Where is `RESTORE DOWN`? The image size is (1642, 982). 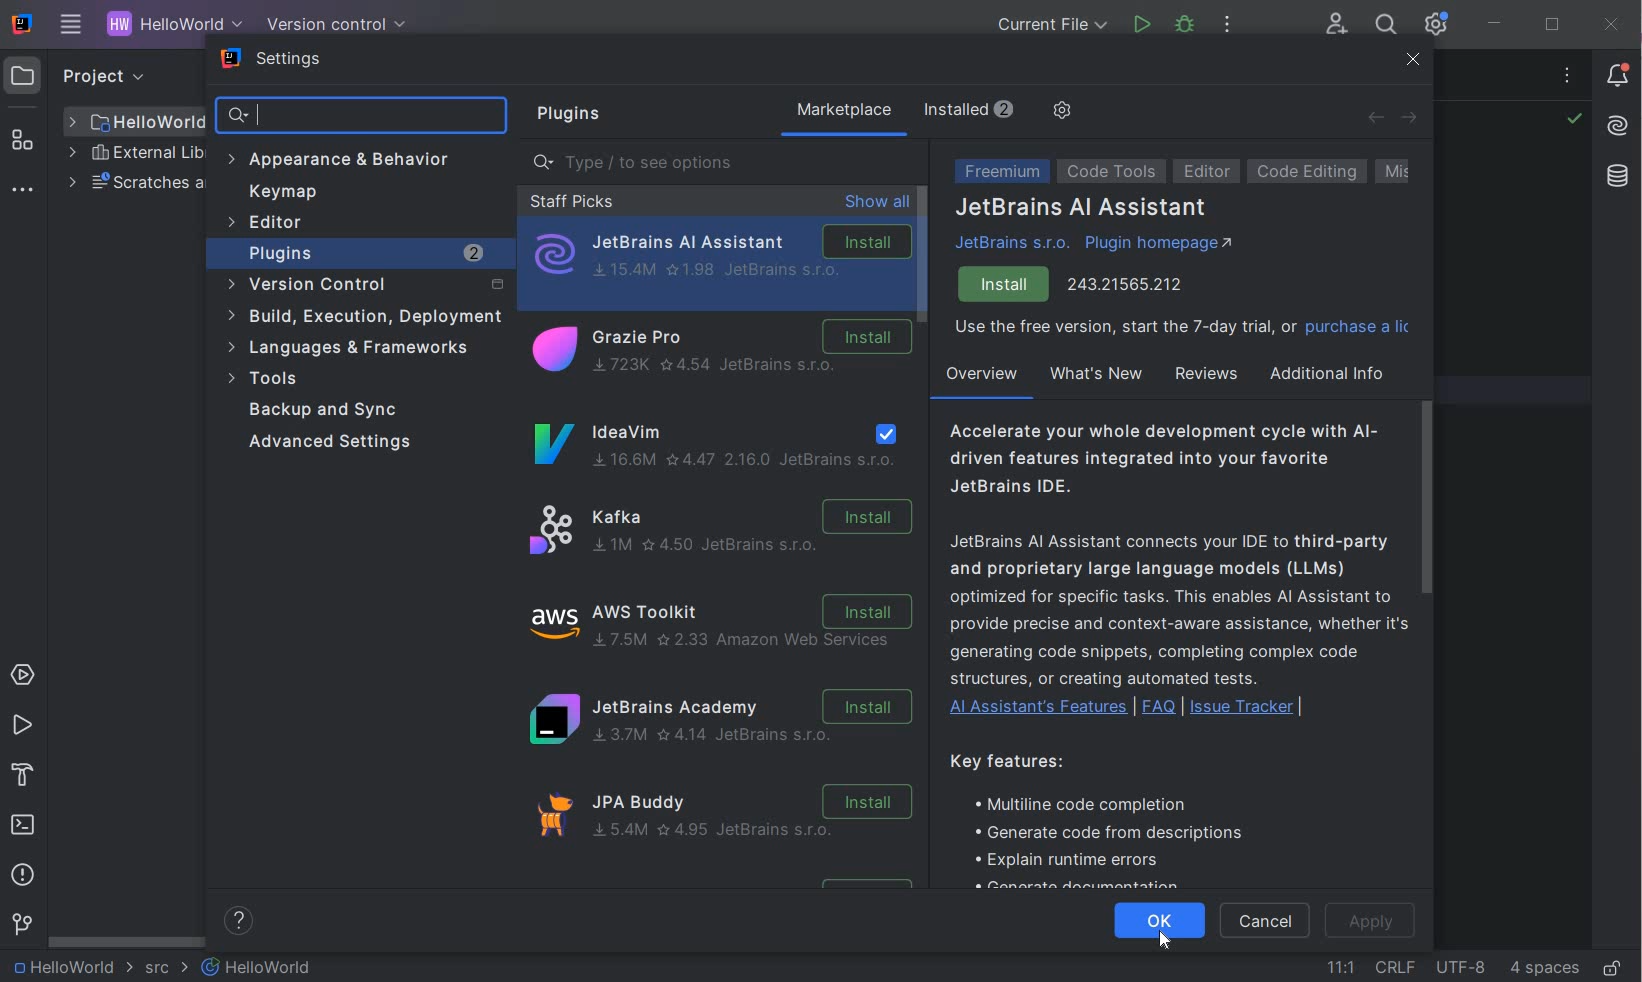
RESTORE DOWN is located at coordinates (1552, 27).